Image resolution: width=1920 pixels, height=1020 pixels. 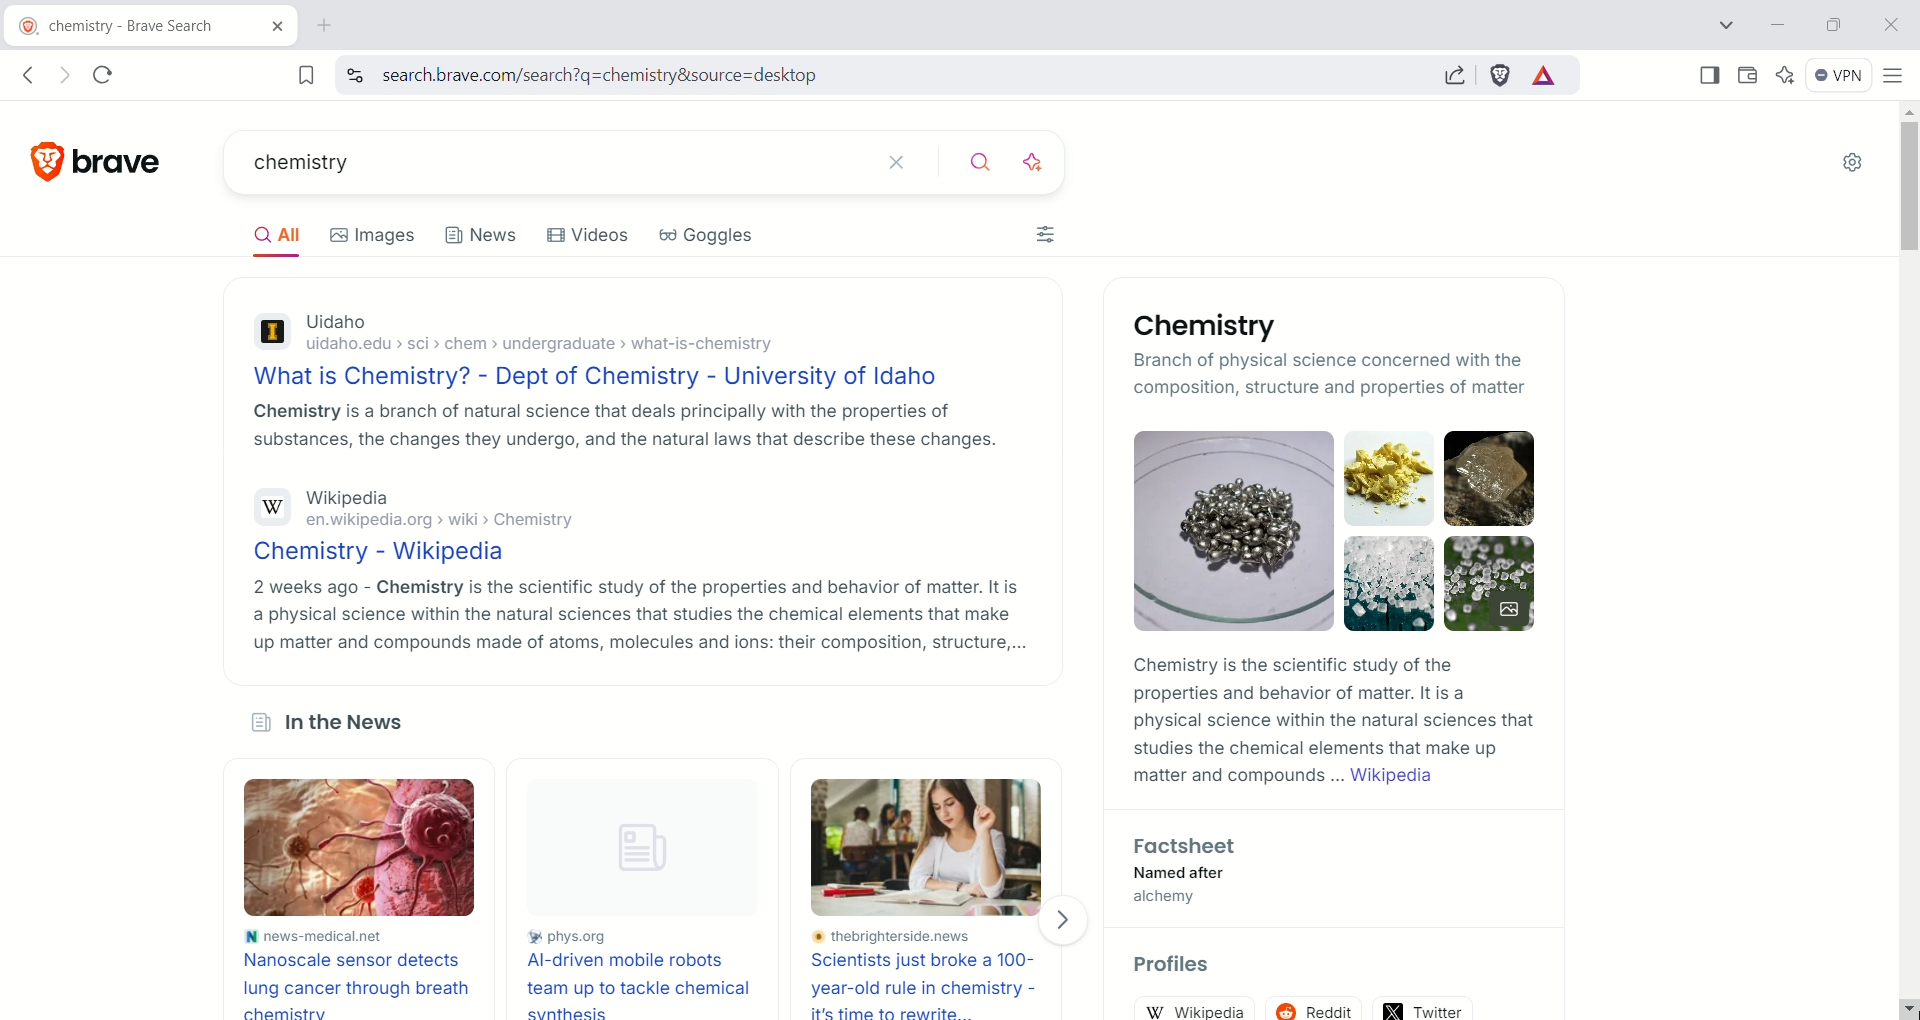 What do you see at coordinates (1425, 1005) in the screenshot?
I see `twitter` at bounding box center [1425, 1005].